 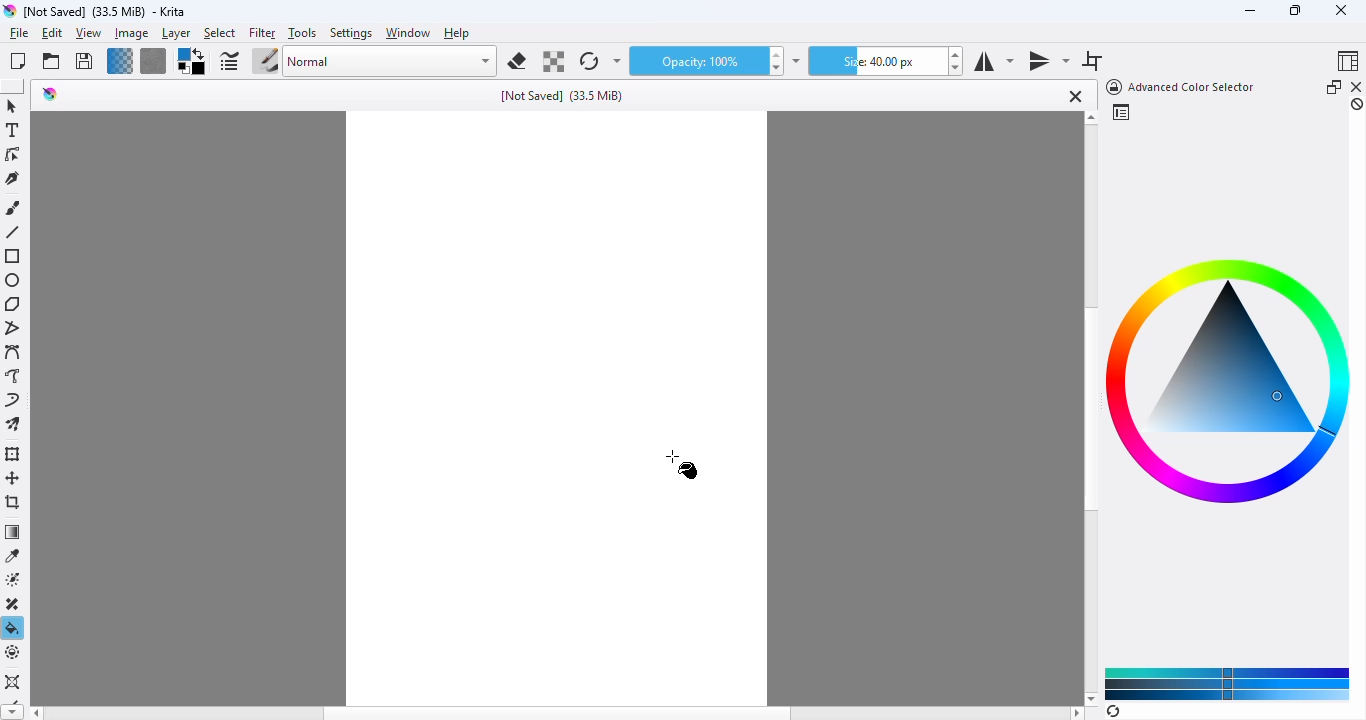 I want to click on scroll up, so click(x=1091, y=118).